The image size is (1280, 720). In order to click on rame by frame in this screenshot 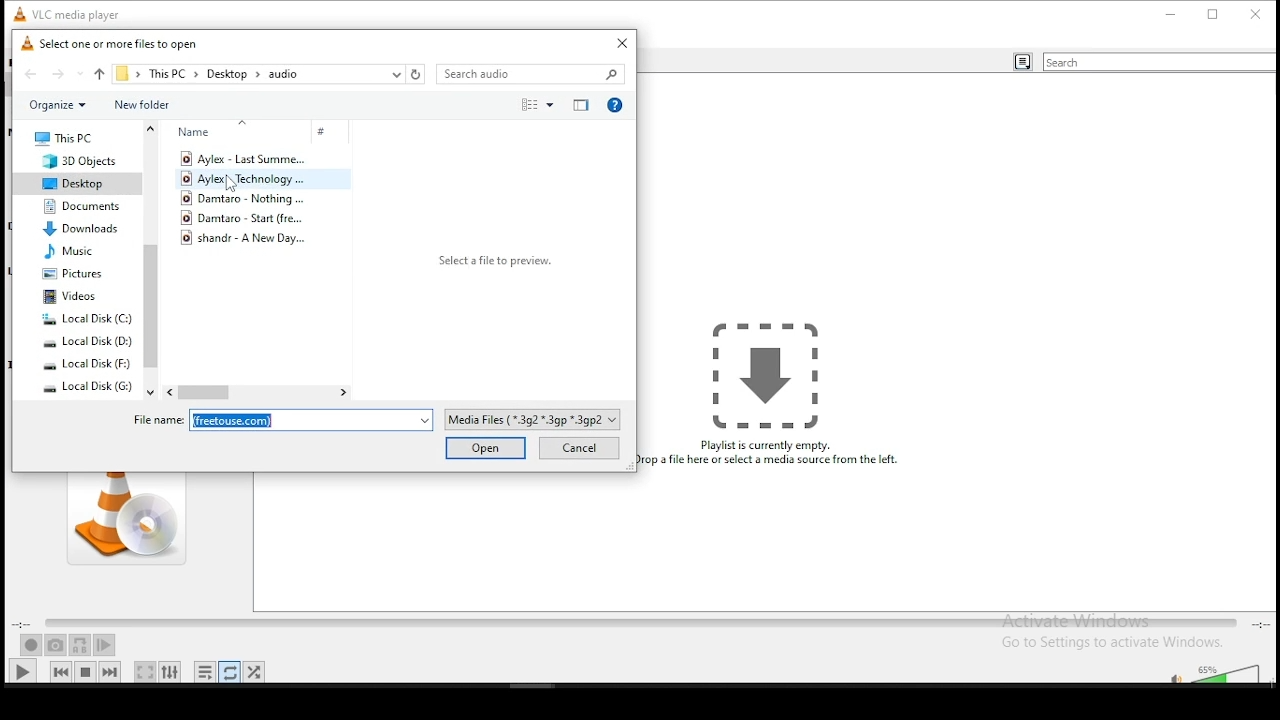, I will do `click(104, 645)`.